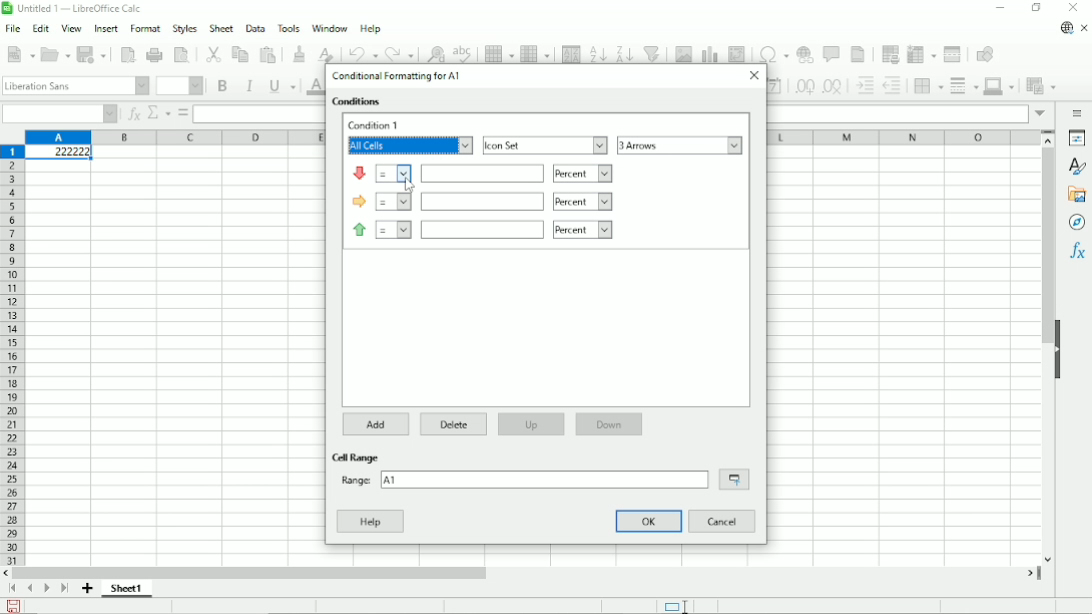 Image resolution: width=1092 pixels, height=614 pixels. I want to click on Border styles, so click(963, 85).